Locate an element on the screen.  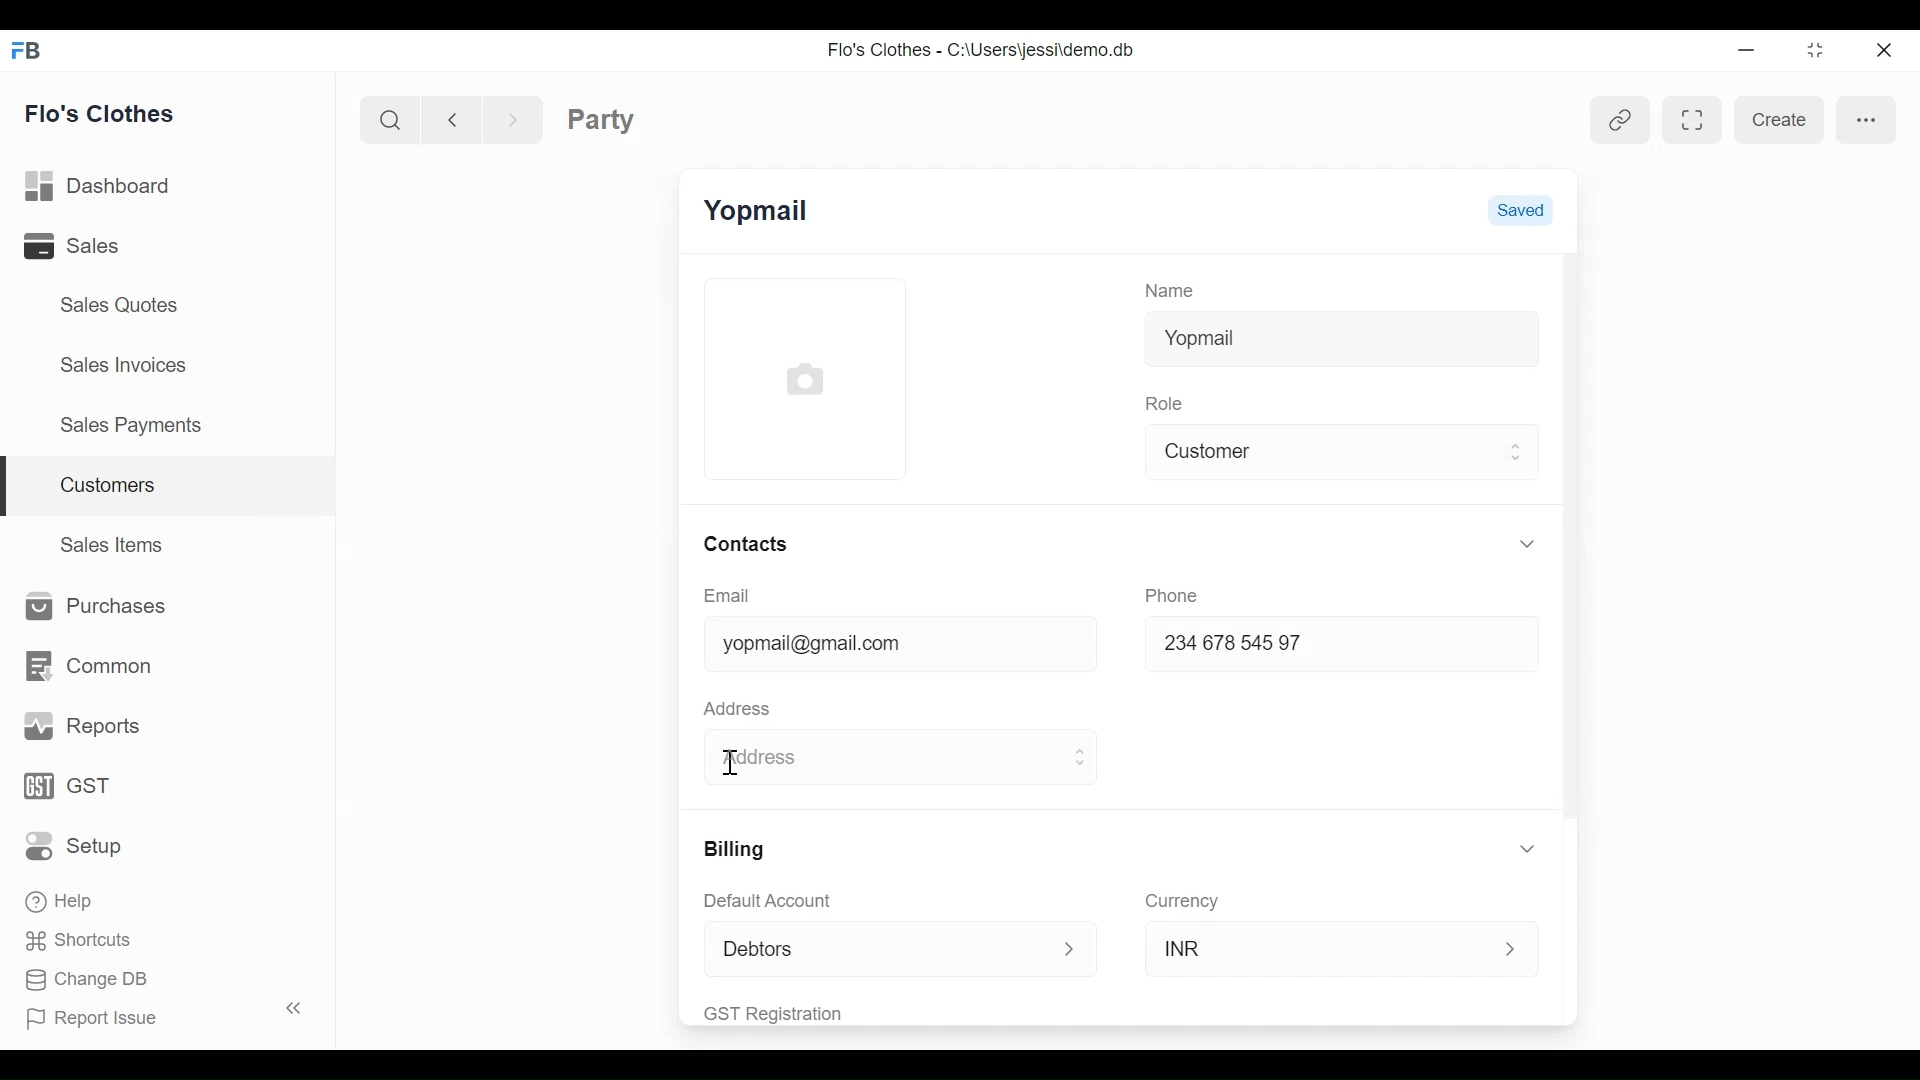
Phone is located at coordinates (1172, 593).